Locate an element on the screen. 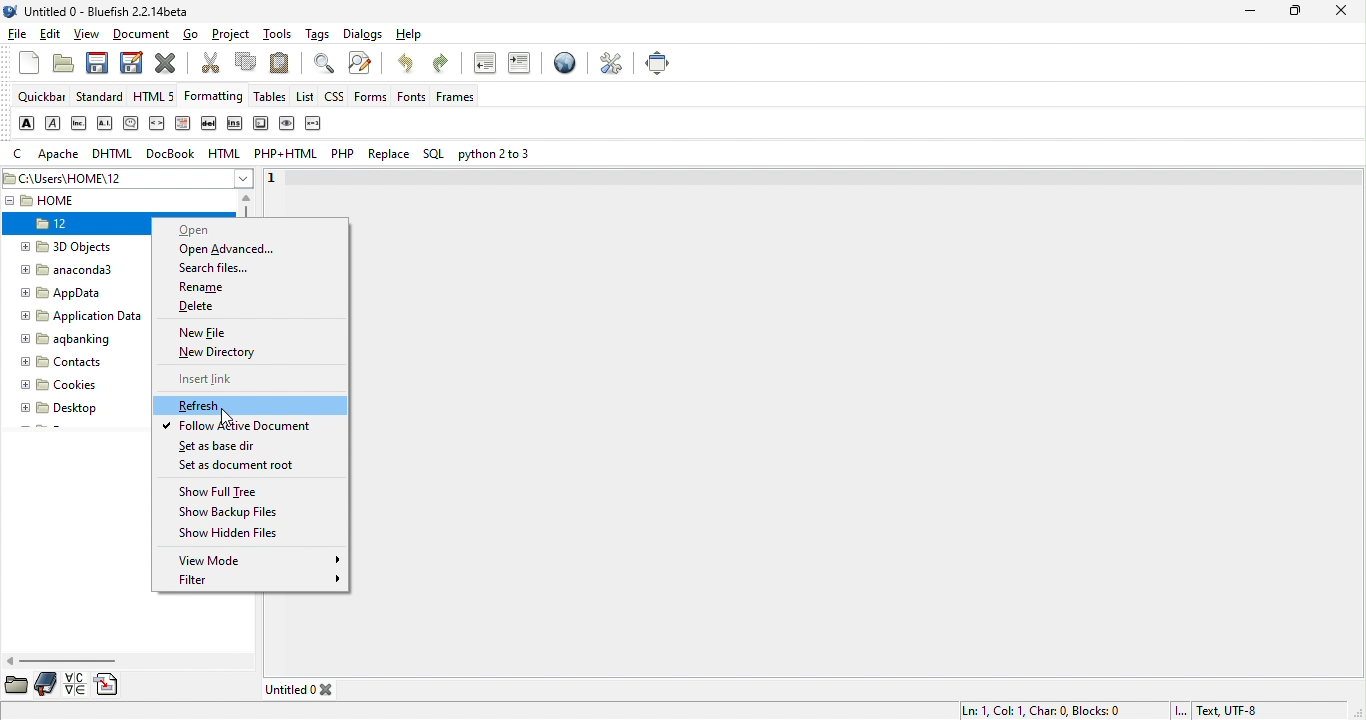 The height and width of the screenshot is (720, 1366). show full tree is located at coordinates (226, 492).